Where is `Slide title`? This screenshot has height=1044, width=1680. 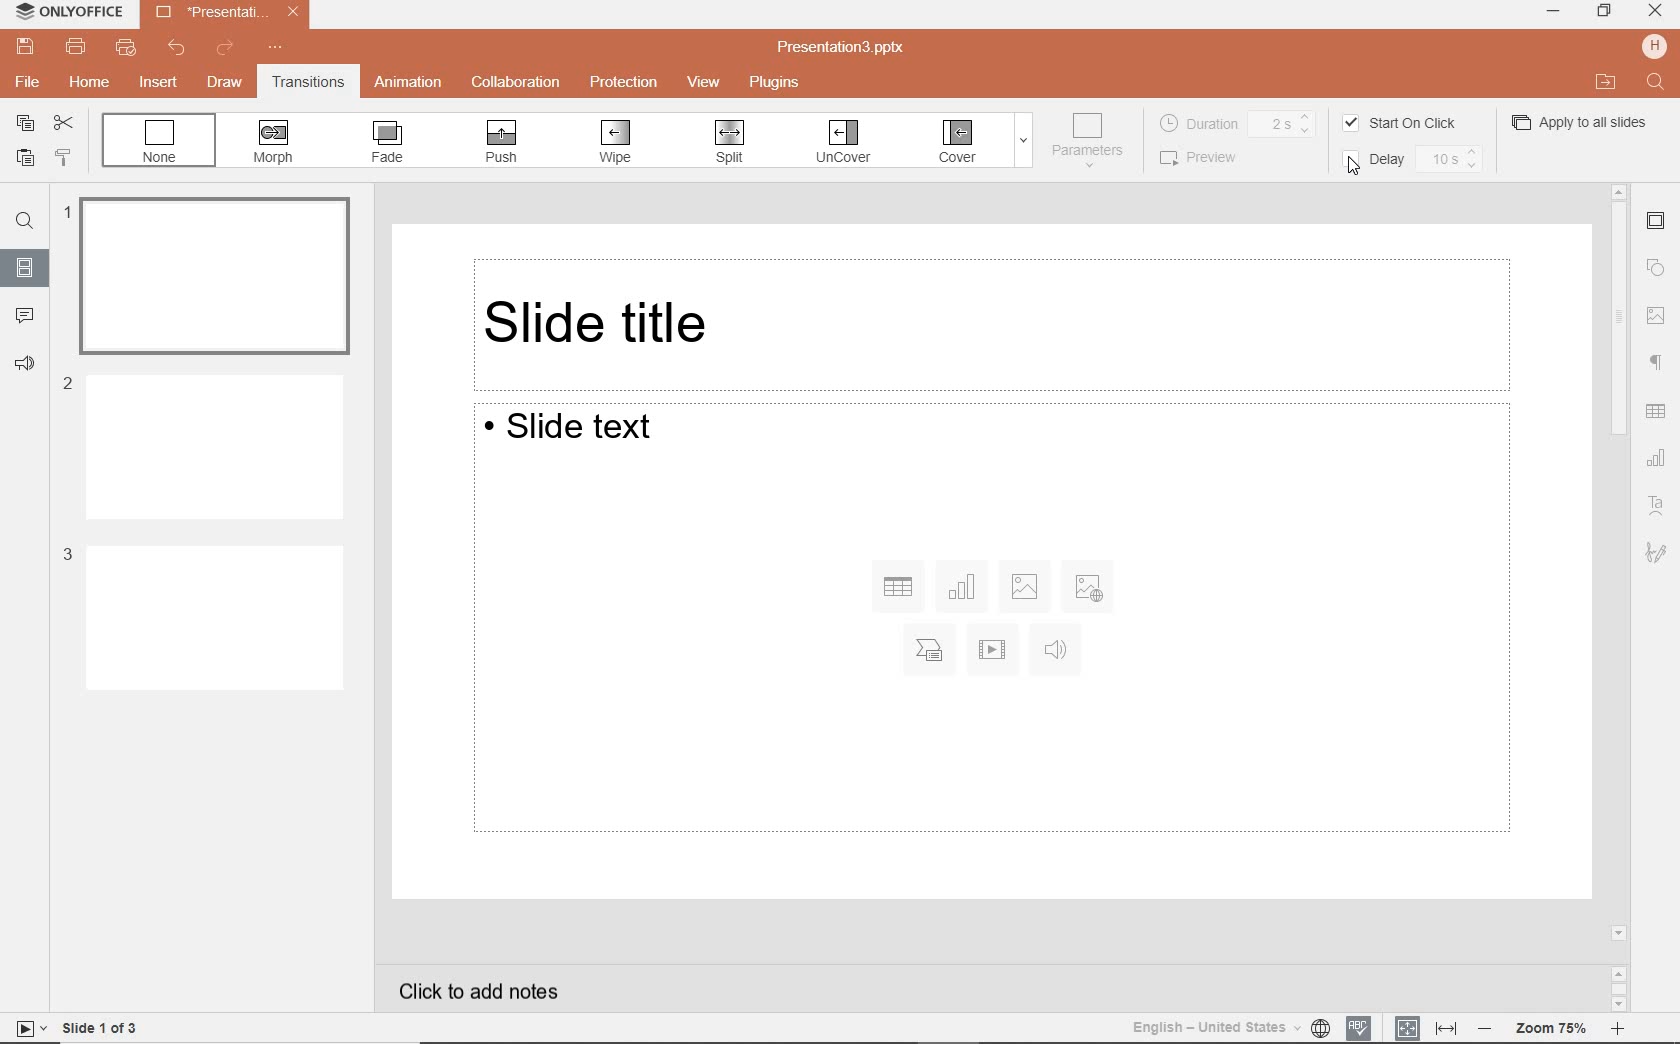
Slide title is located at coordinates (994, 318).